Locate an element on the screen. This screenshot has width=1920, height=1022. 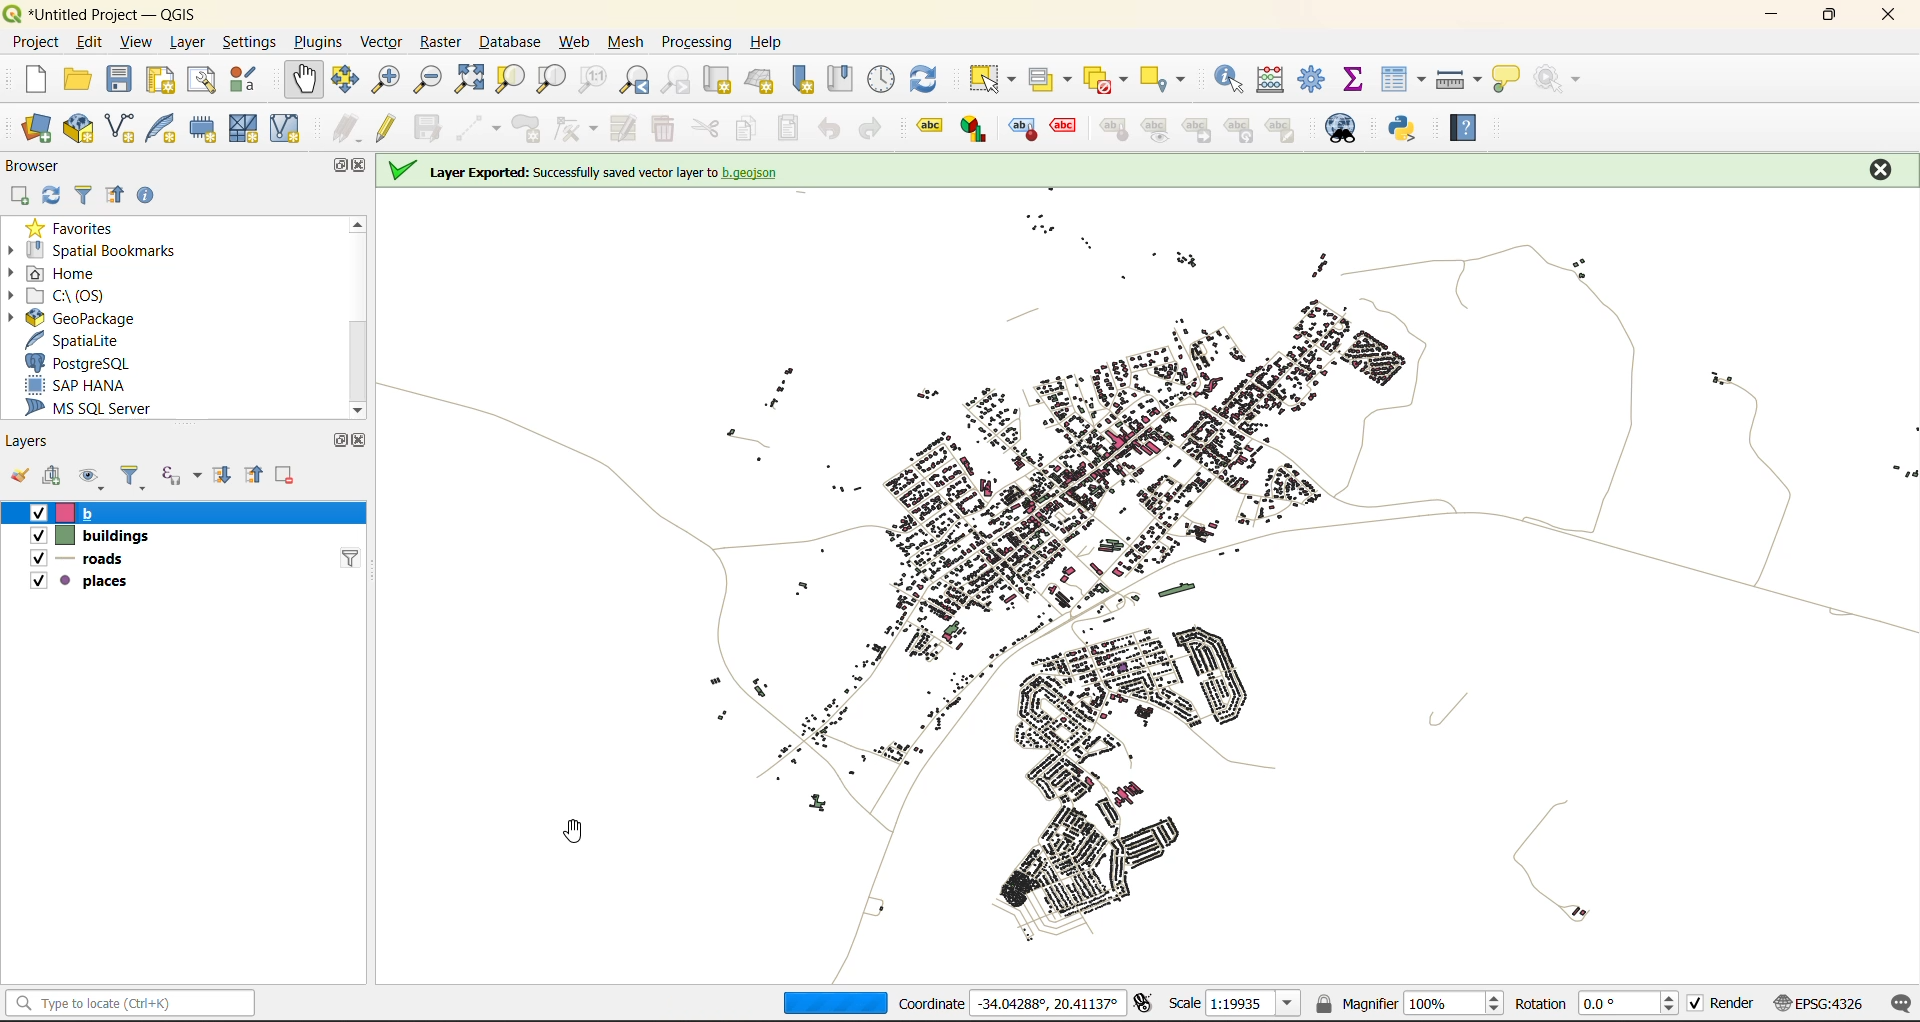
pin/unpin labels and diagrams is located at coordinates (1111, 129).